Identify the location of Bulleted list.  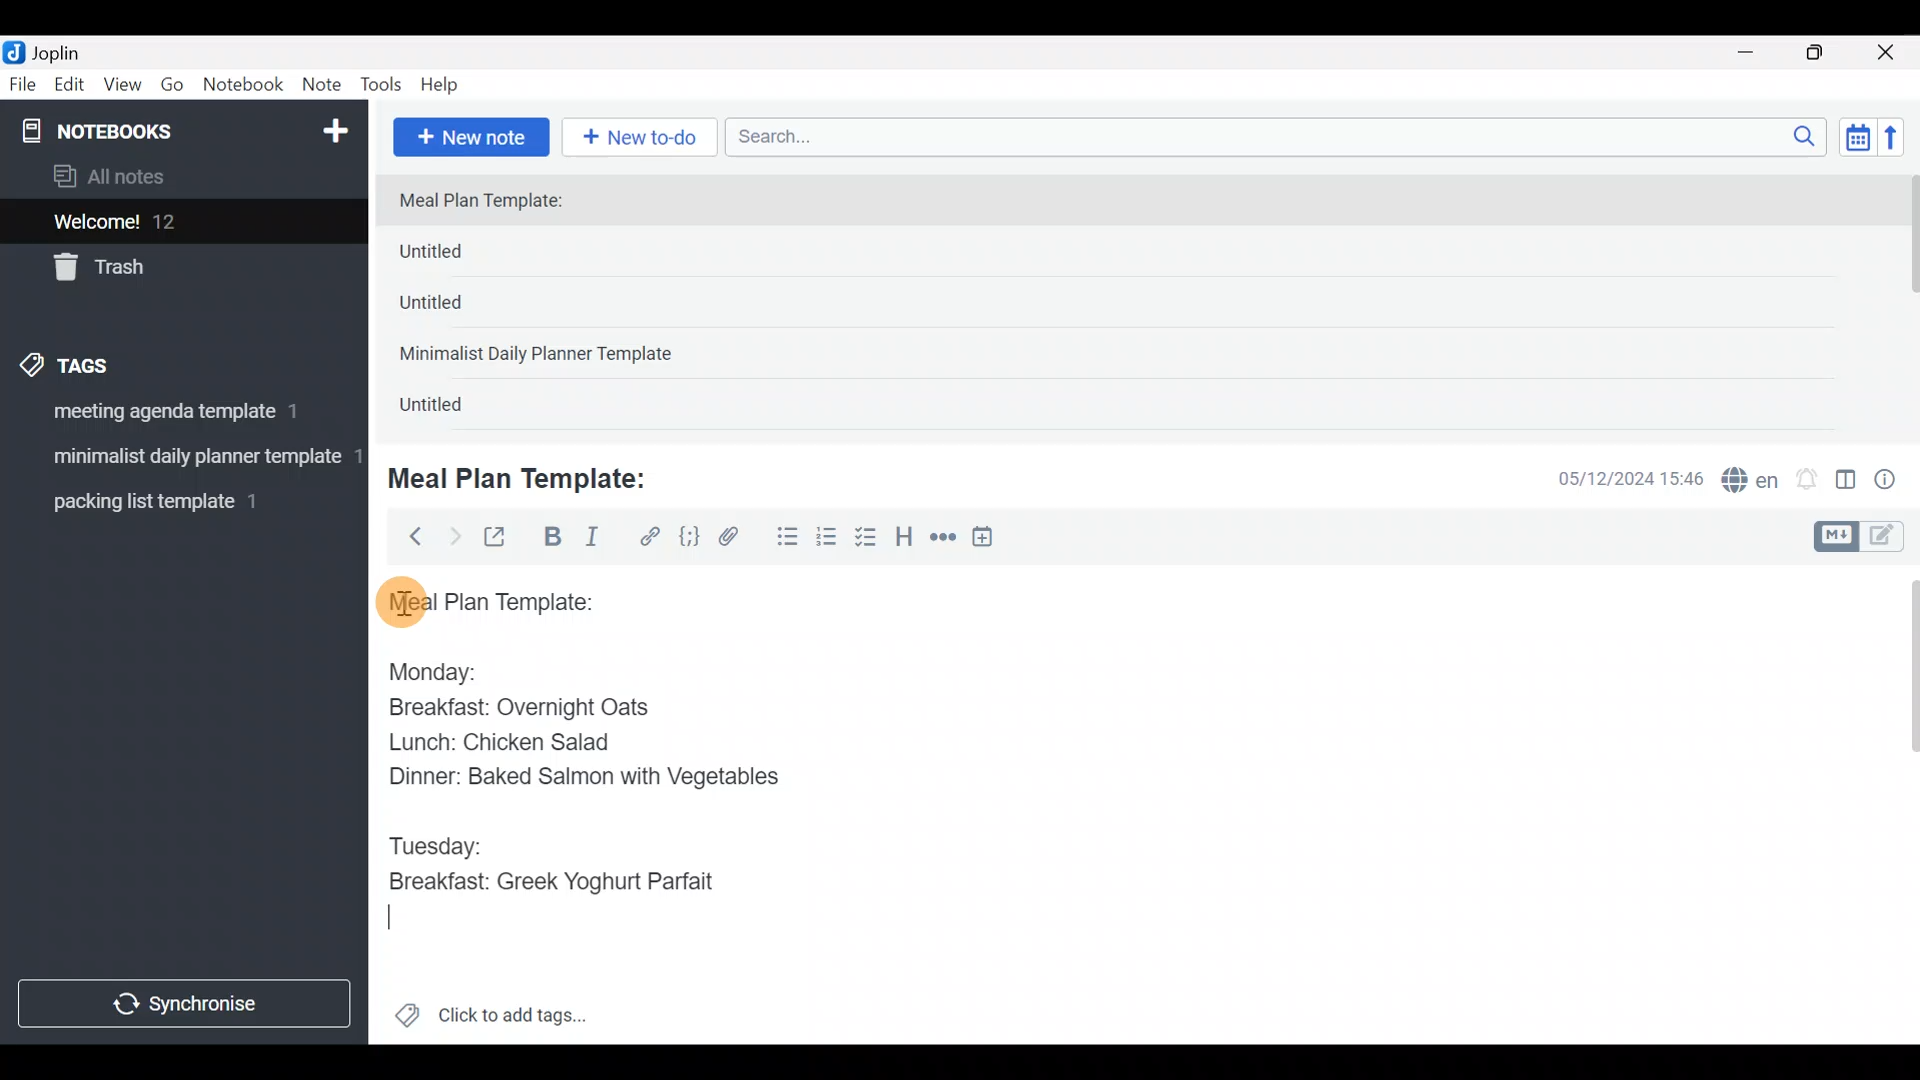
(783, 538).